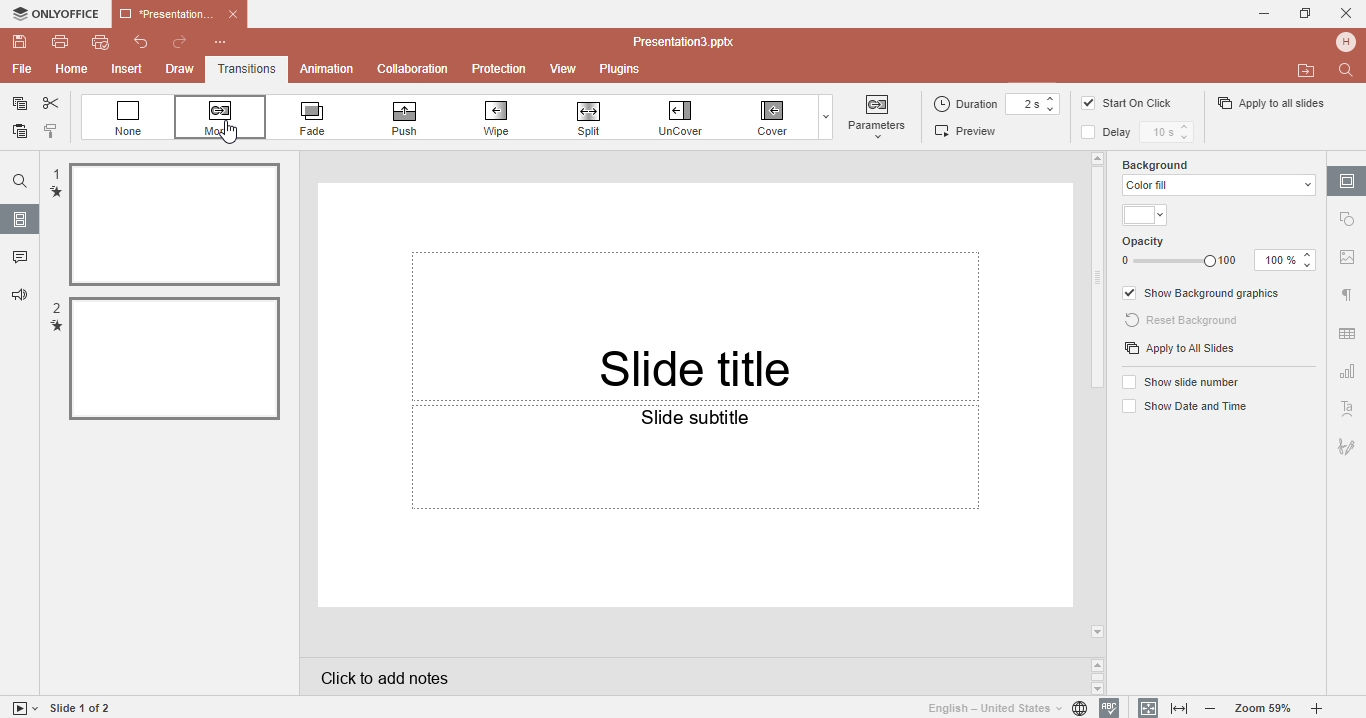  What do you see at coordinates (1006, 708) in the screenshot?
I see `Set document language` at bounding box center [1006, 708].